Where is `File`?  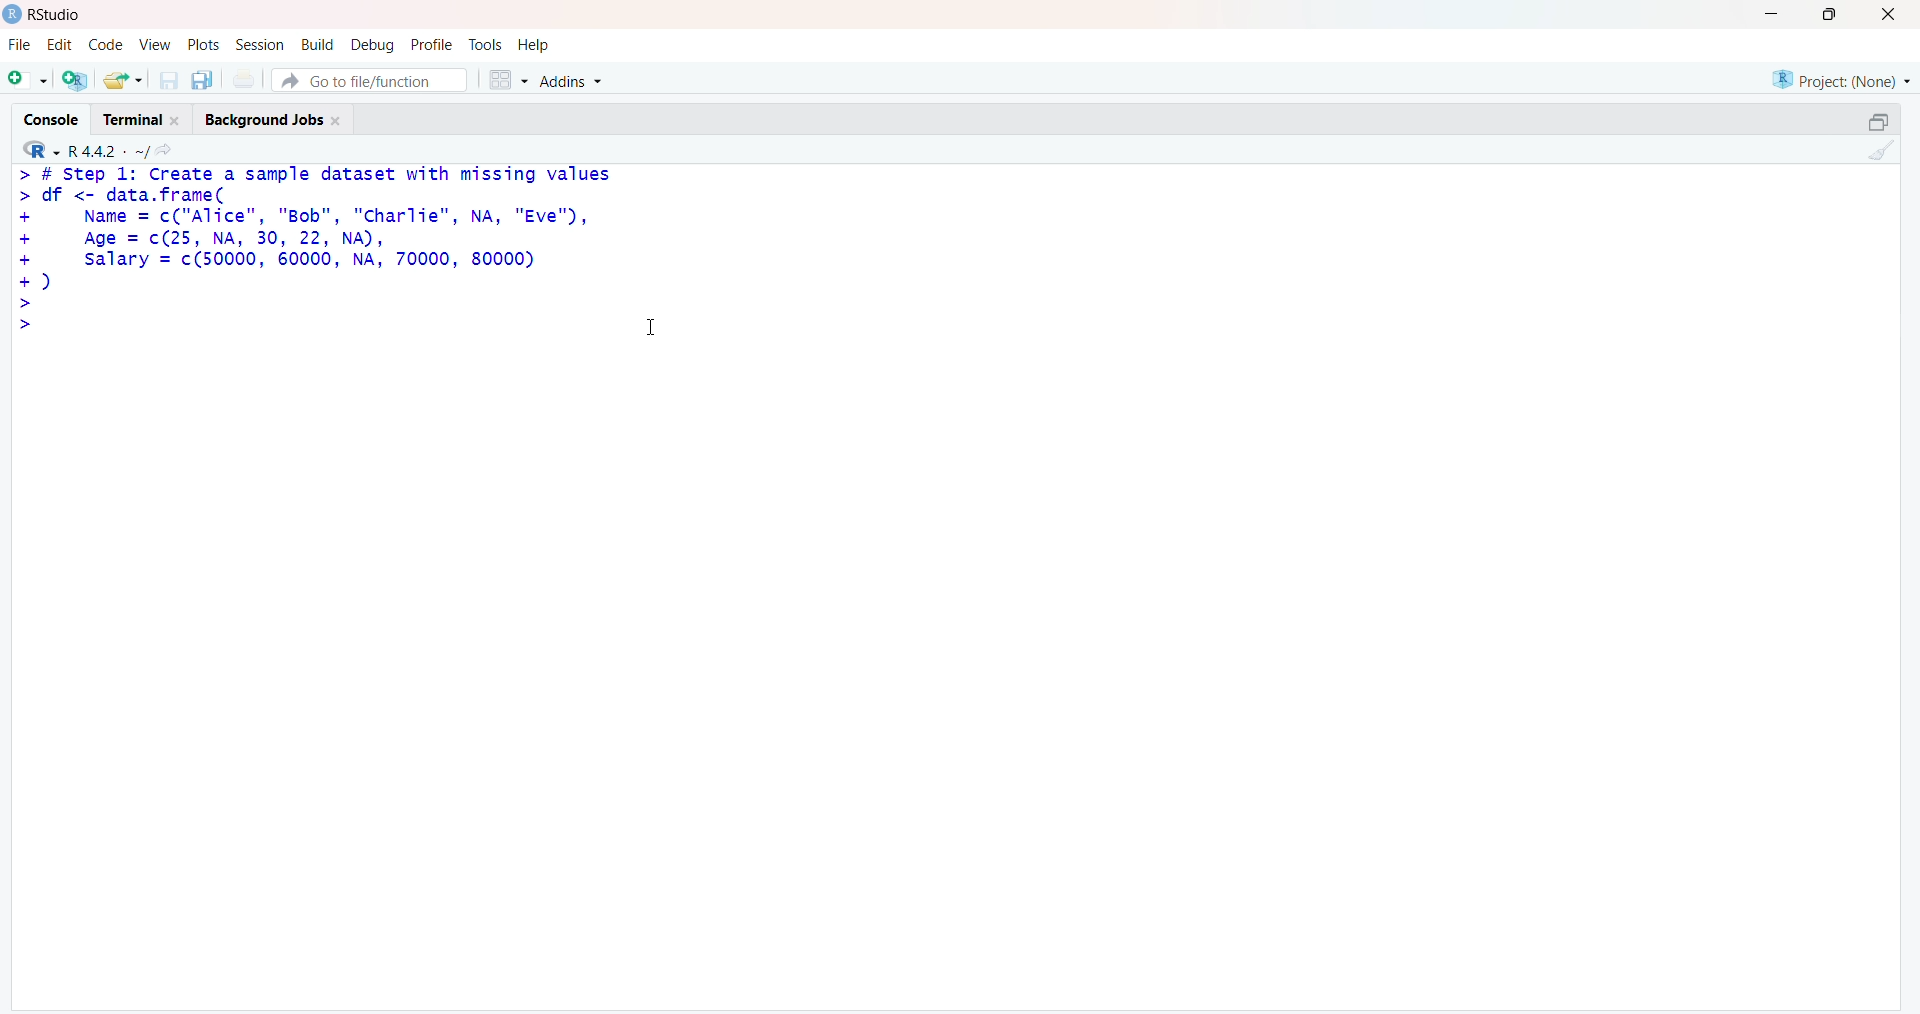
File is located at coordinates (20, 45).